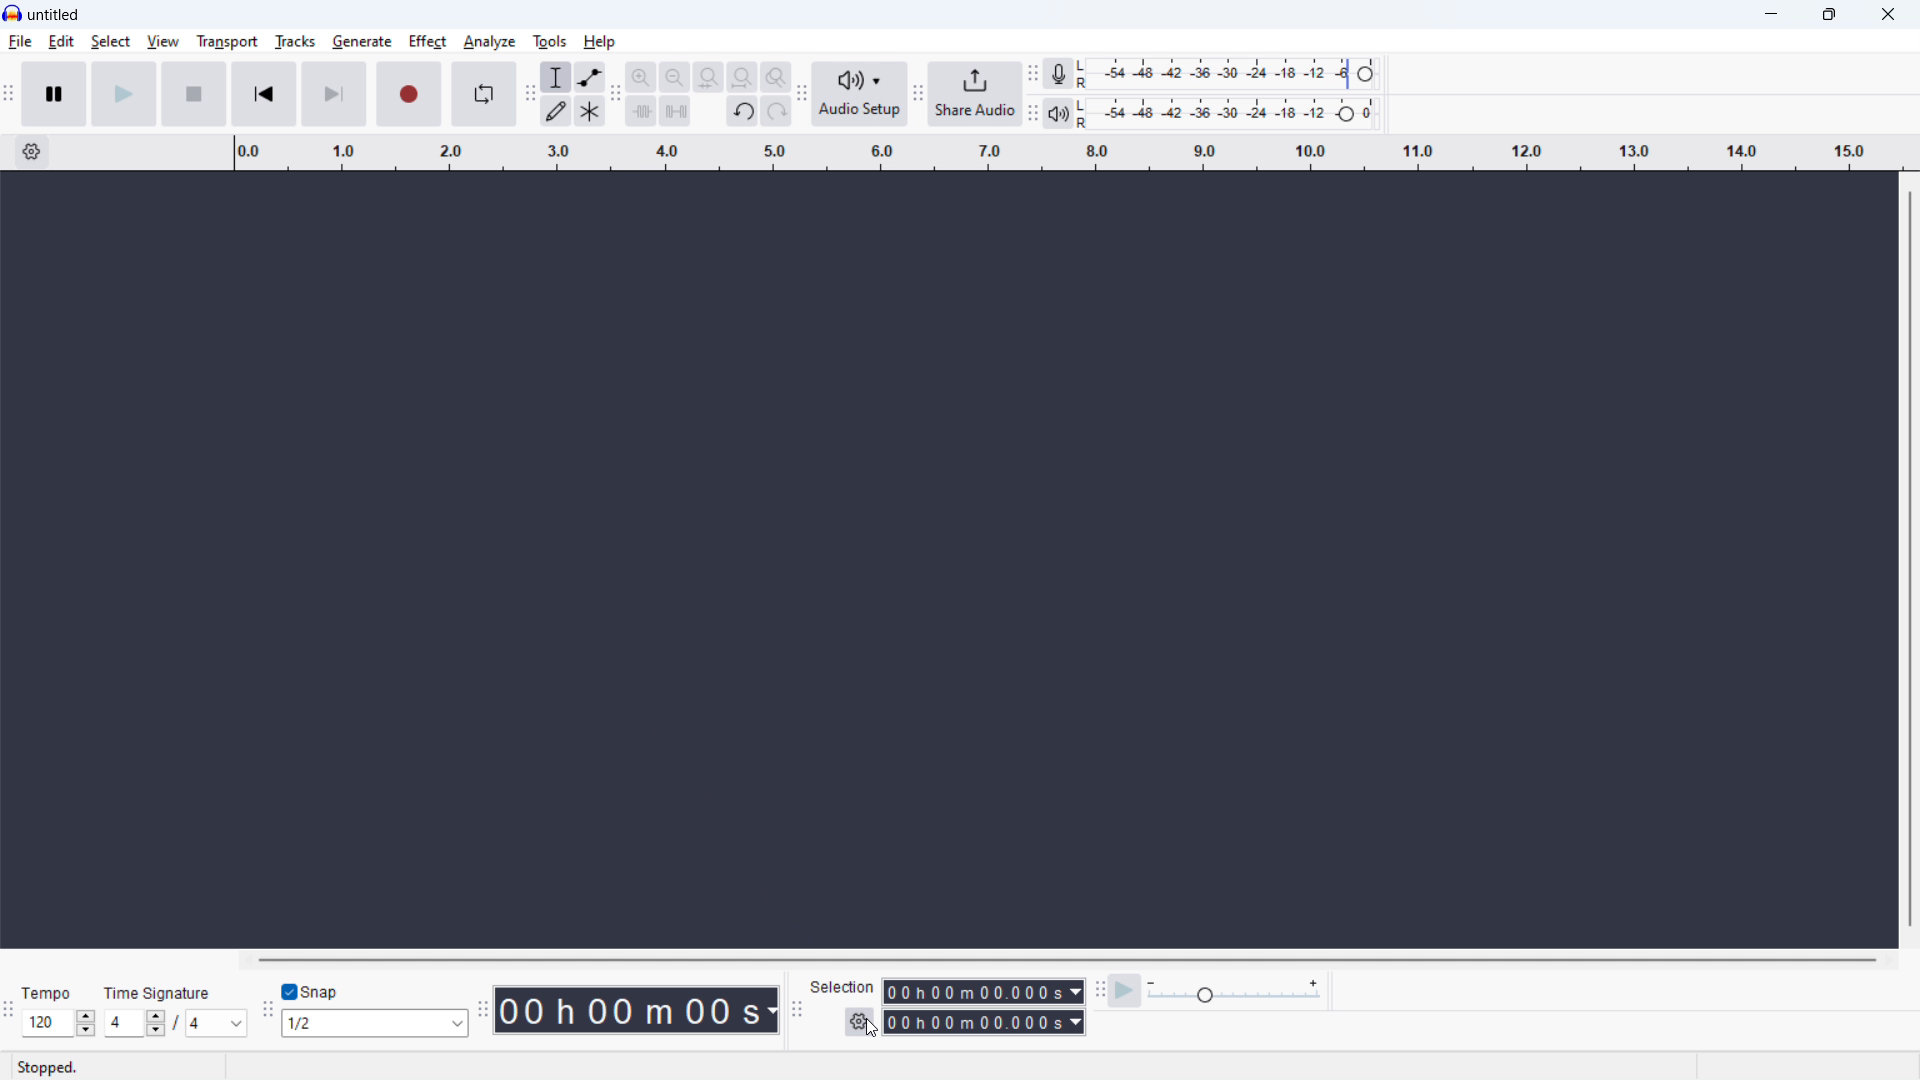 The image size is (1920, 1080). What do you see at coordinates (265, 1012) in the screenshot?
I see `snapping toolbar` at bounding box center [265, 1012].